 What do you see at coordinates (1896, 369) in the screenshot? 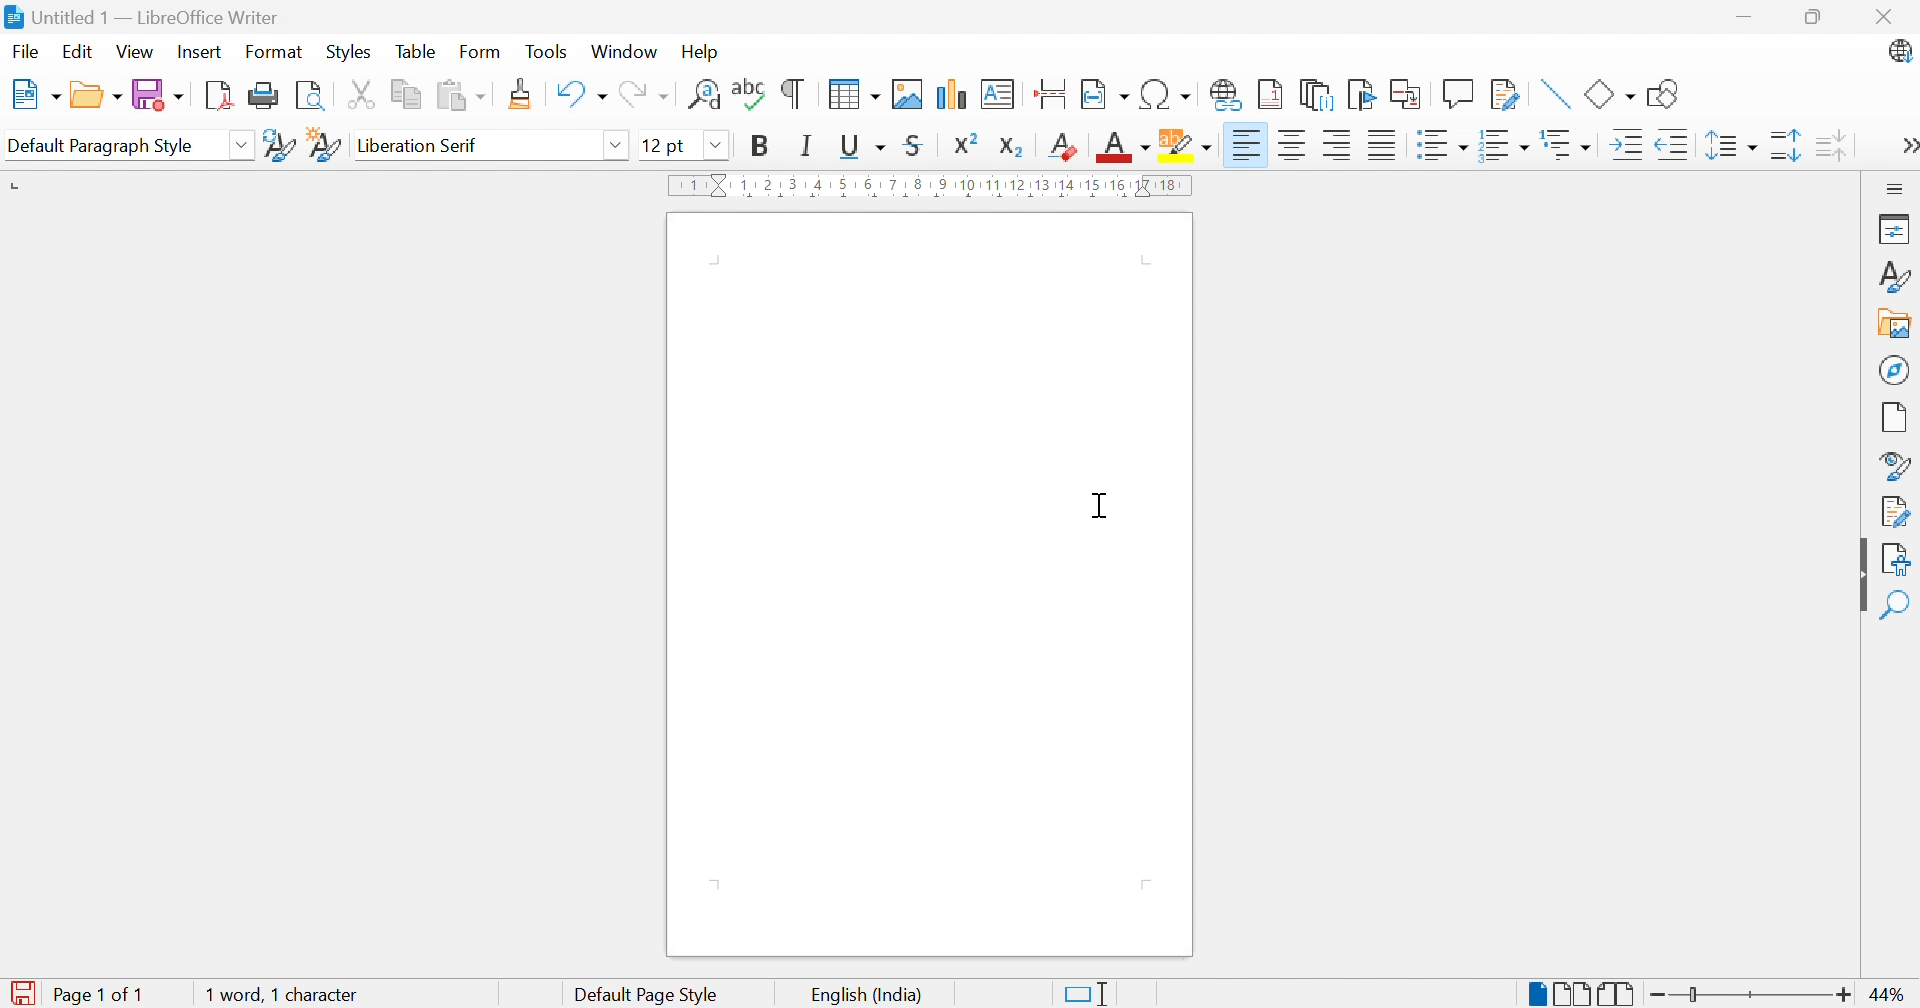
I see `Naigator` at bounding box center [1896, 369].